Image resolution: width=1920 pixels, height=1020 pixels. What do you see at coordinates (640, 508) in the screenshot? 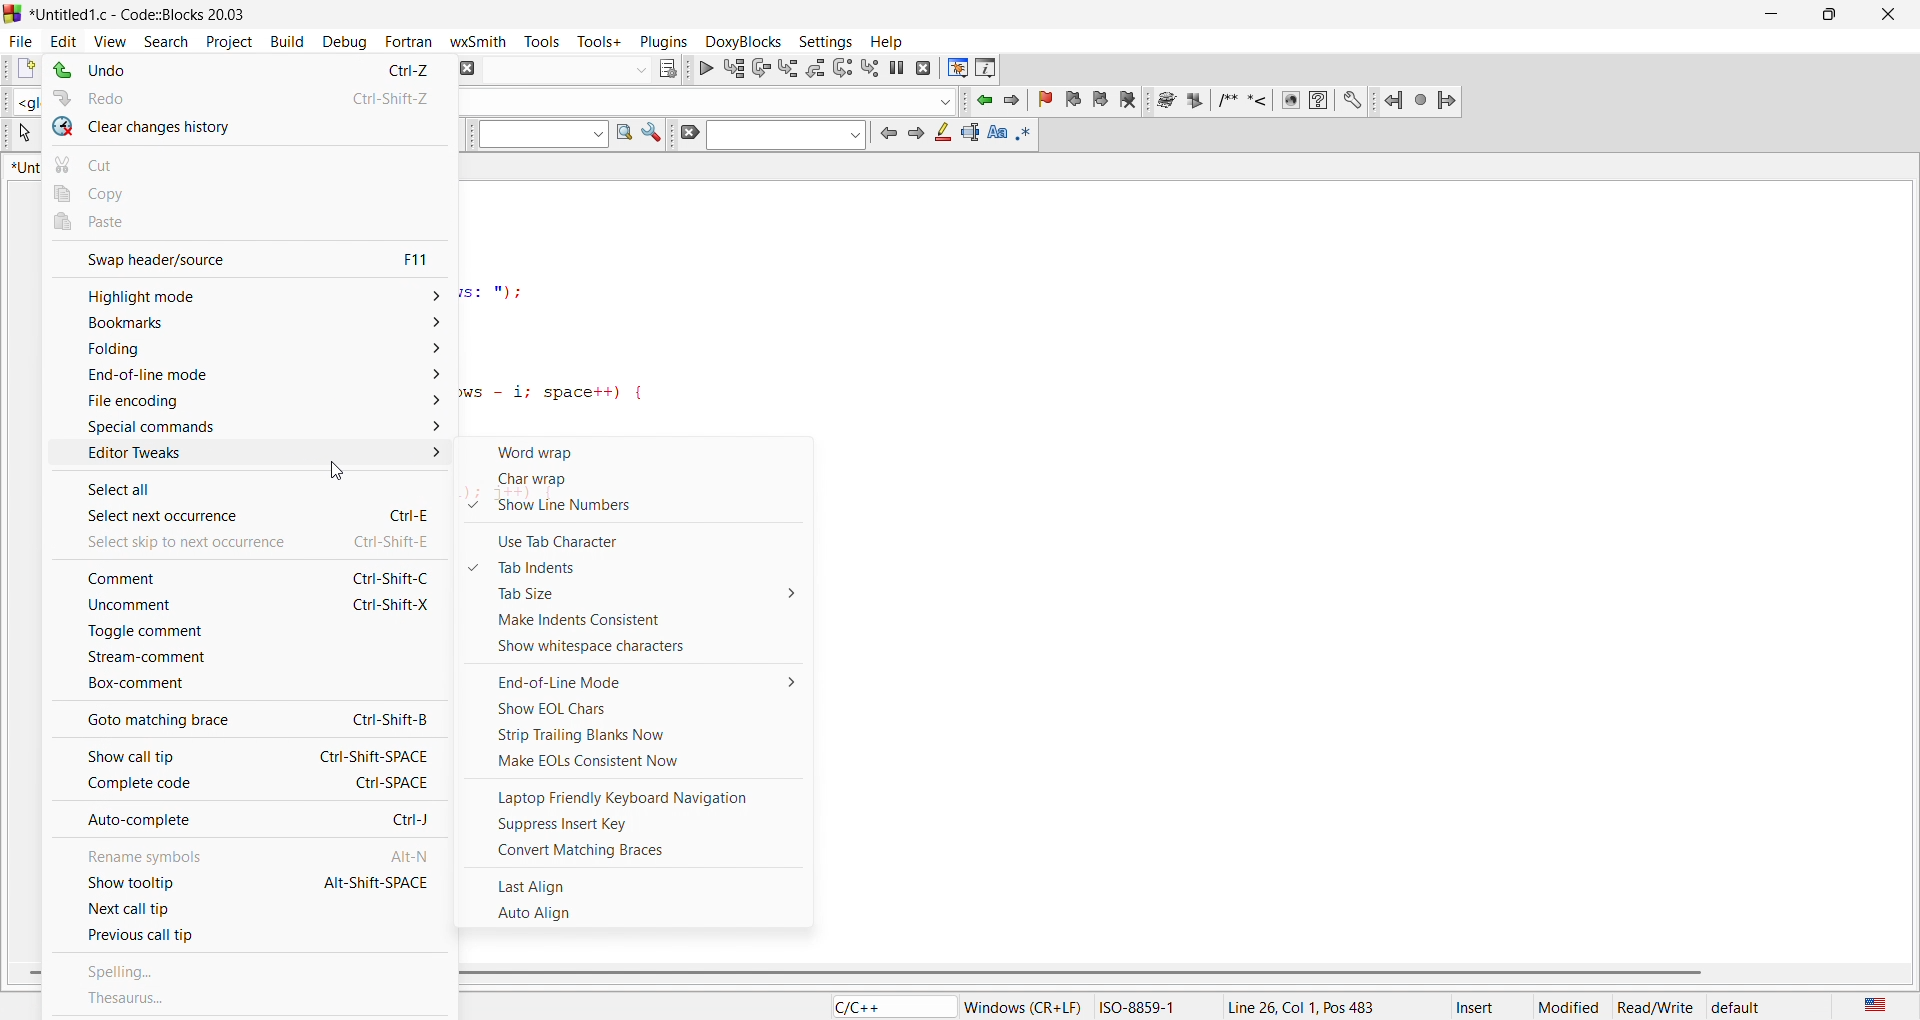
I see `show line numbers` at bounding box center [640, 508].